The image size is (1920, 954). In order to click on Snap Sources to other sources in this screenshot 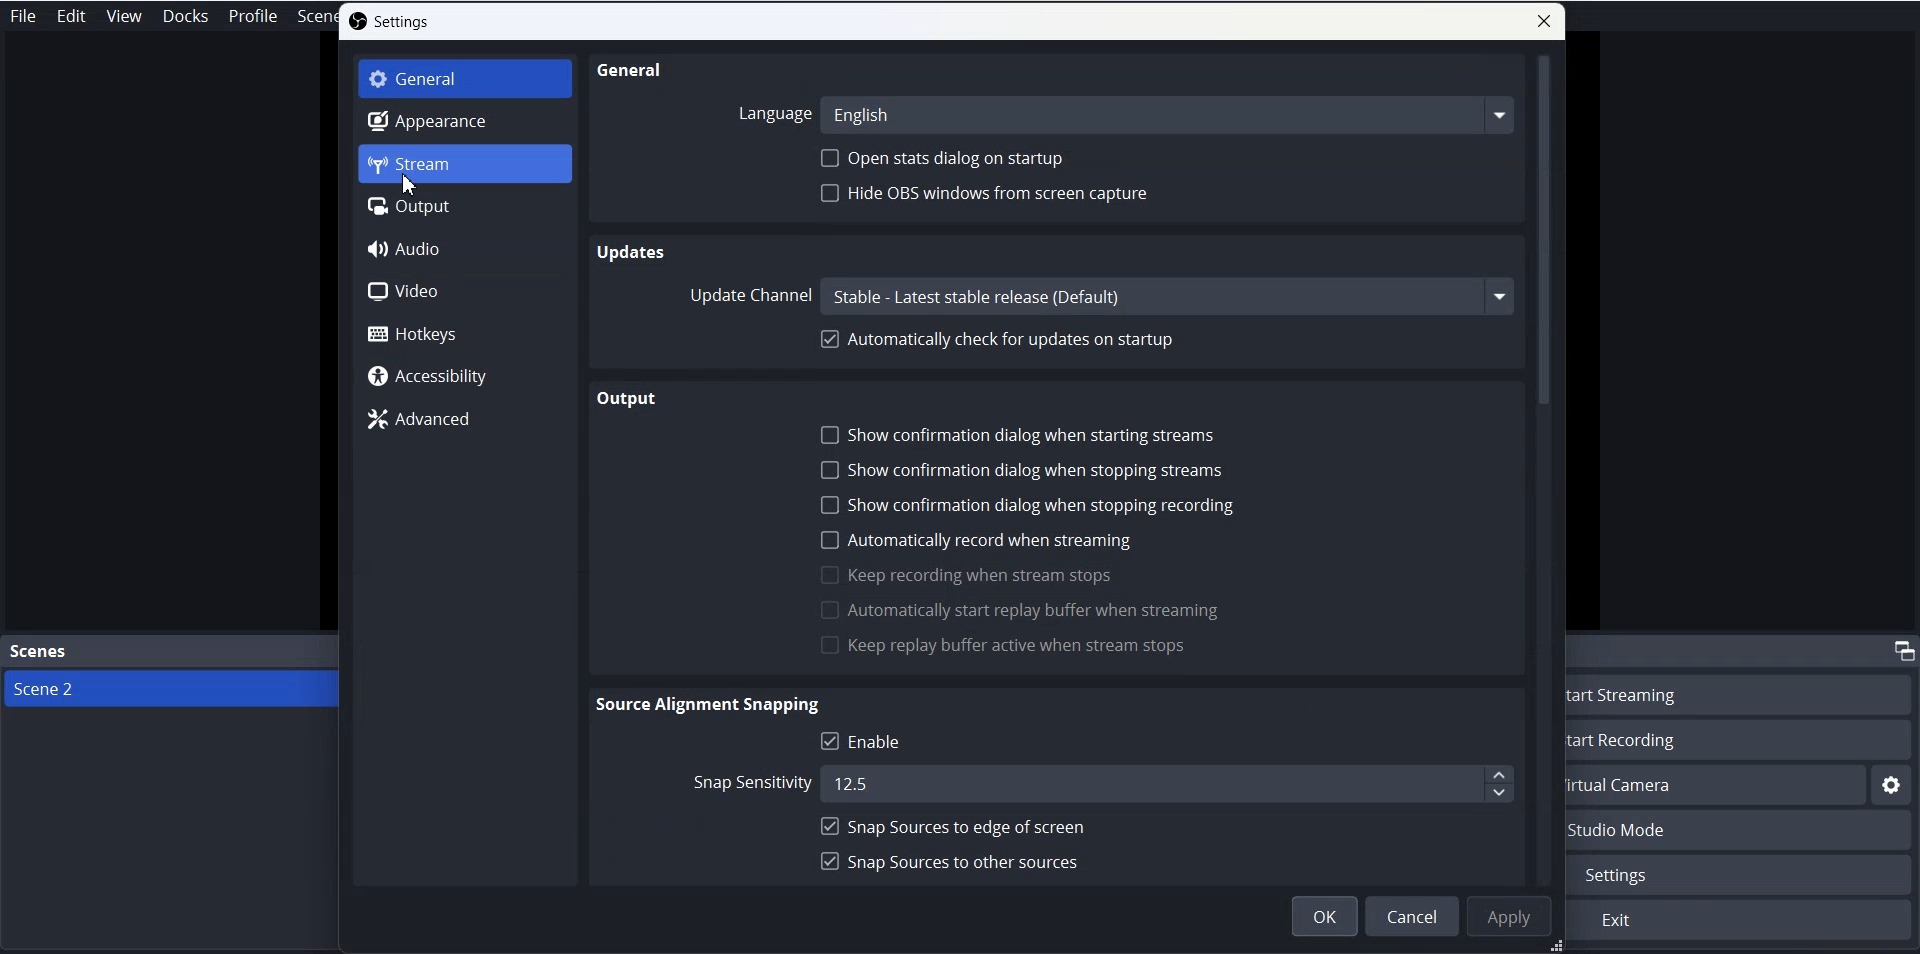, I will do `click(951, 861)`.